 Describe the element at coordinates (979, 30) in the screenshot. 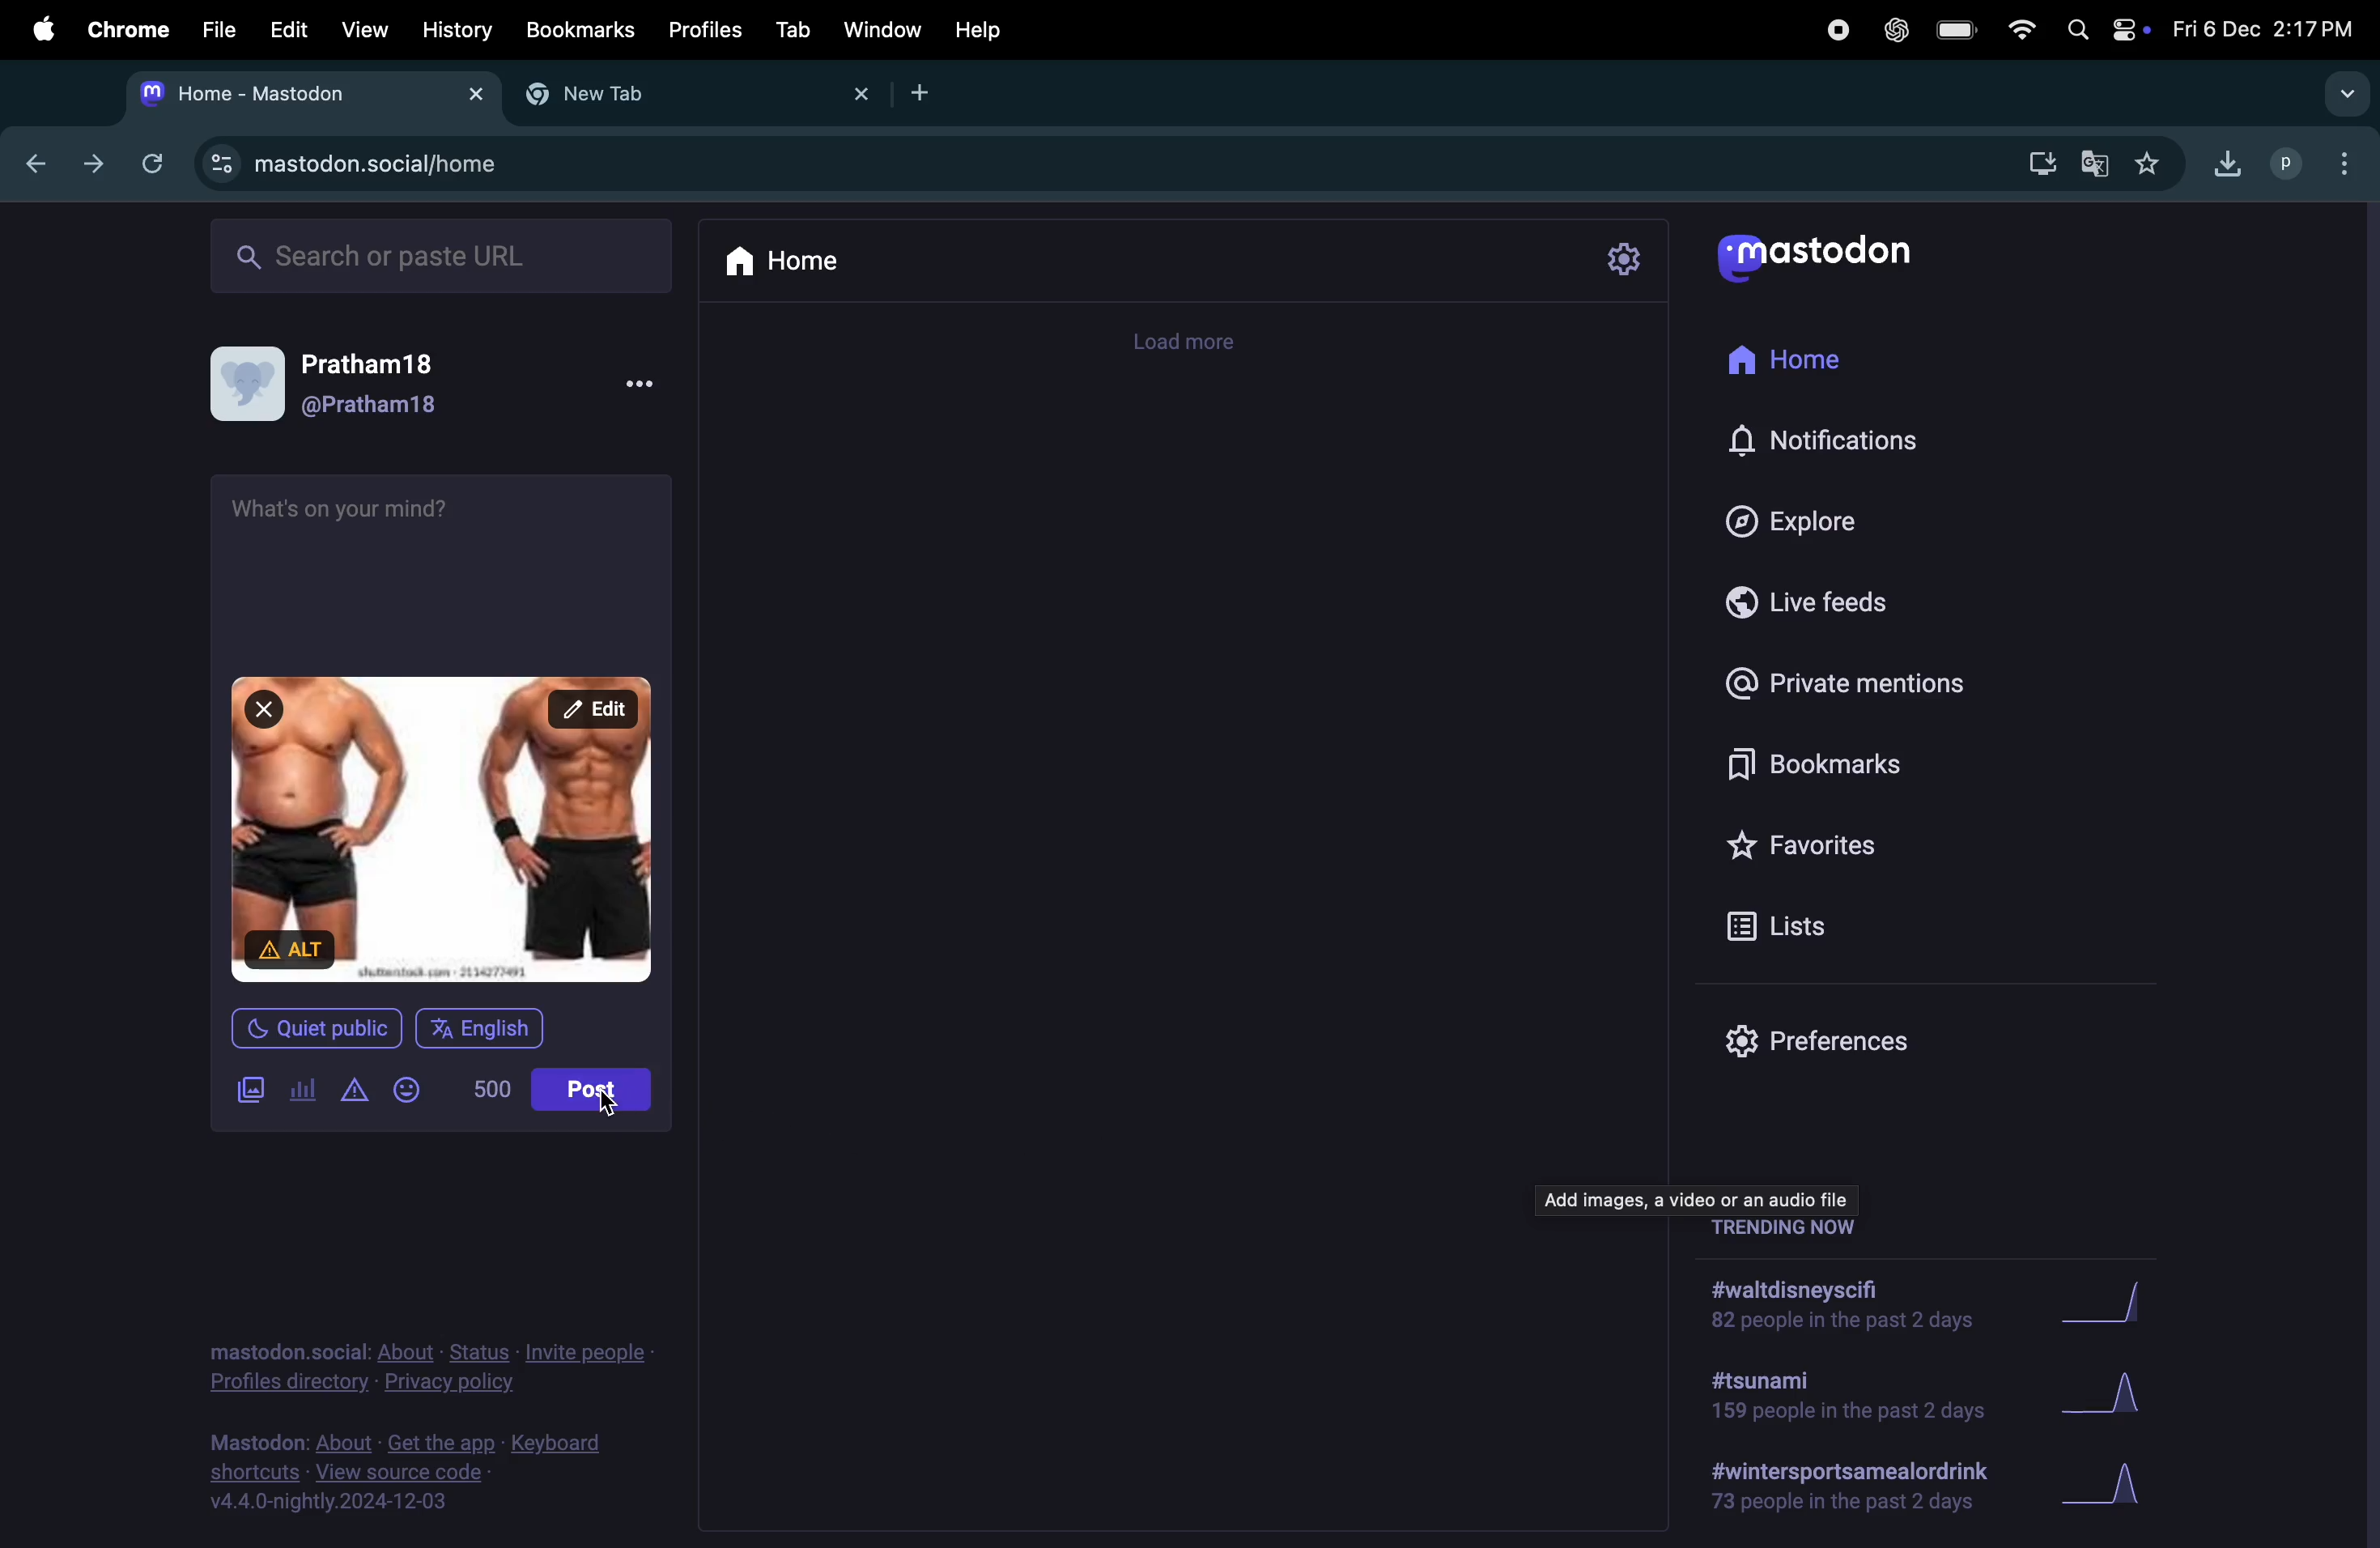

I see `help` at that location.